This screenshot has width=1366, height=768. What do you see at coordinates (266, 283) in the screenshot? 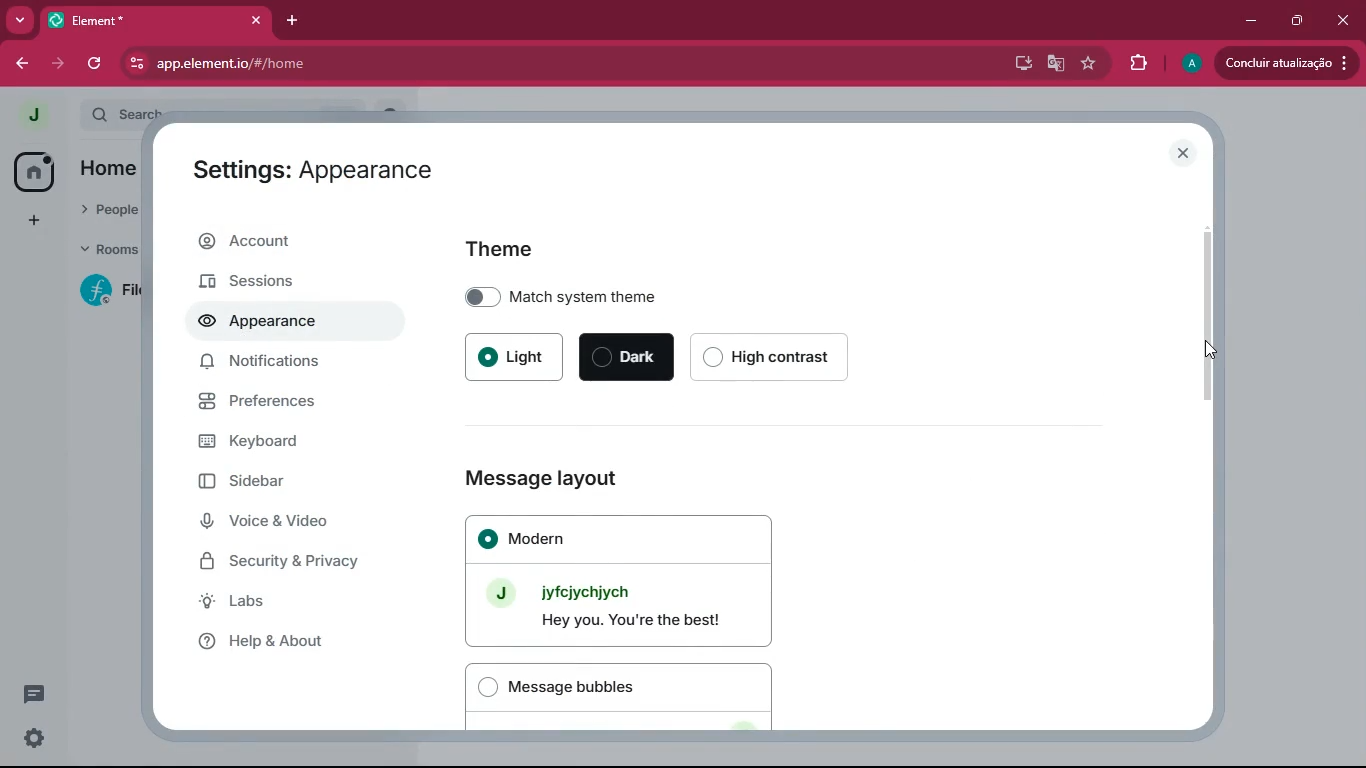
I see `sessions` at bounding box center [266, 283].